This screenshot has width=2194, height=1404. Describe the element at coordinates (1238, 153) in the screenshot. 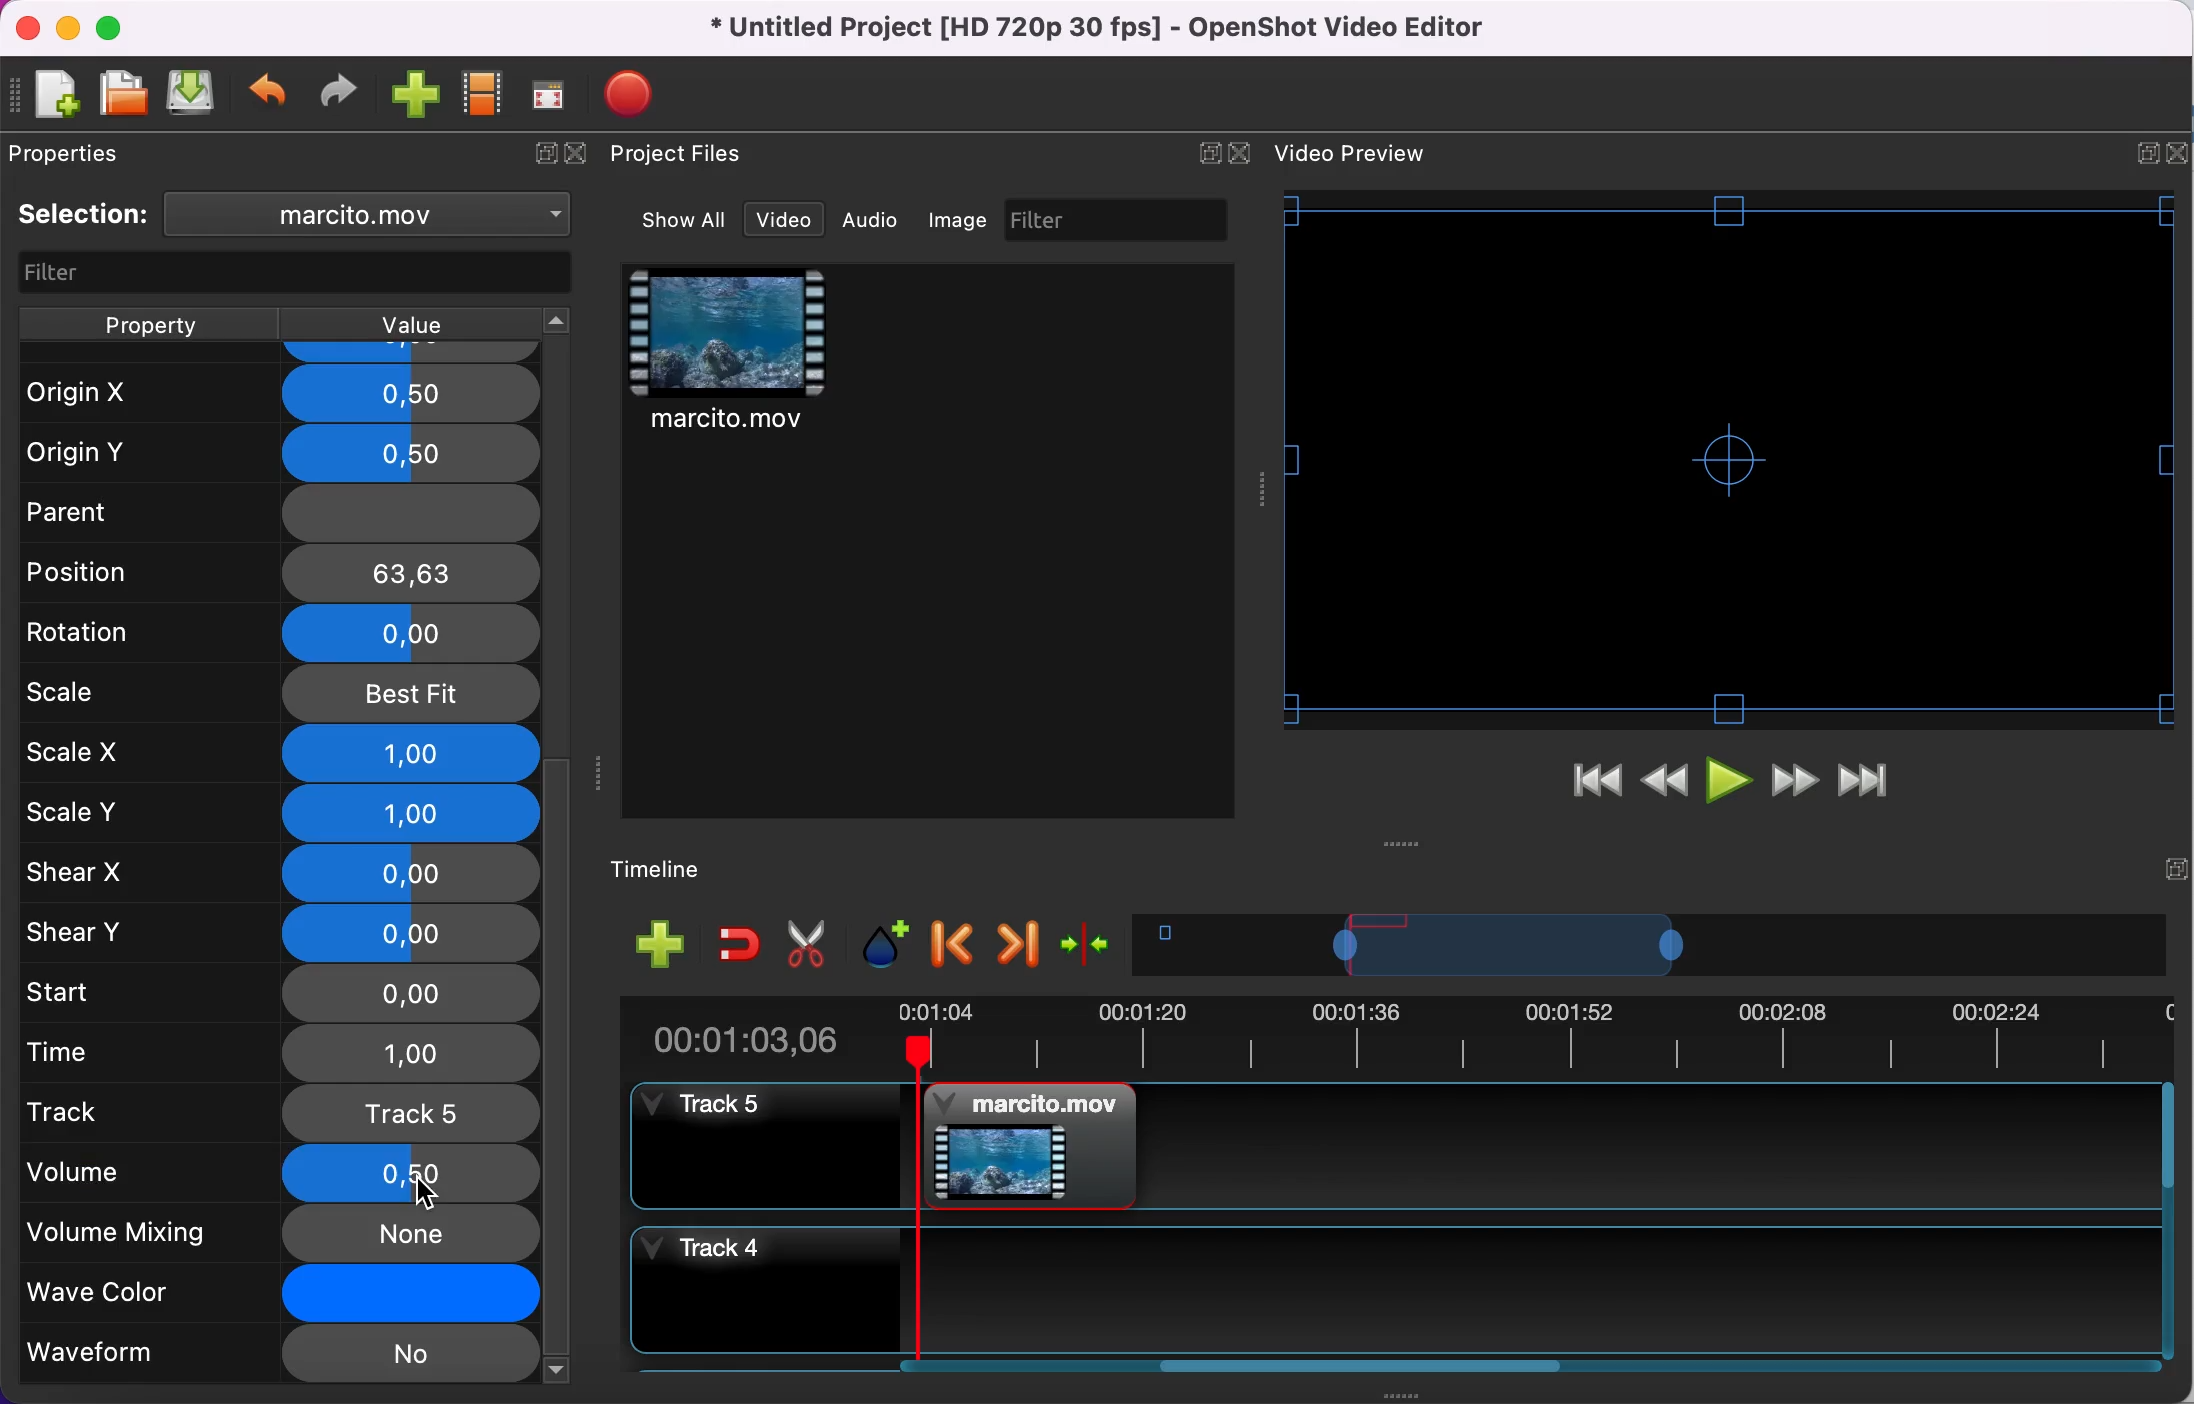

I see `Close` at that location.